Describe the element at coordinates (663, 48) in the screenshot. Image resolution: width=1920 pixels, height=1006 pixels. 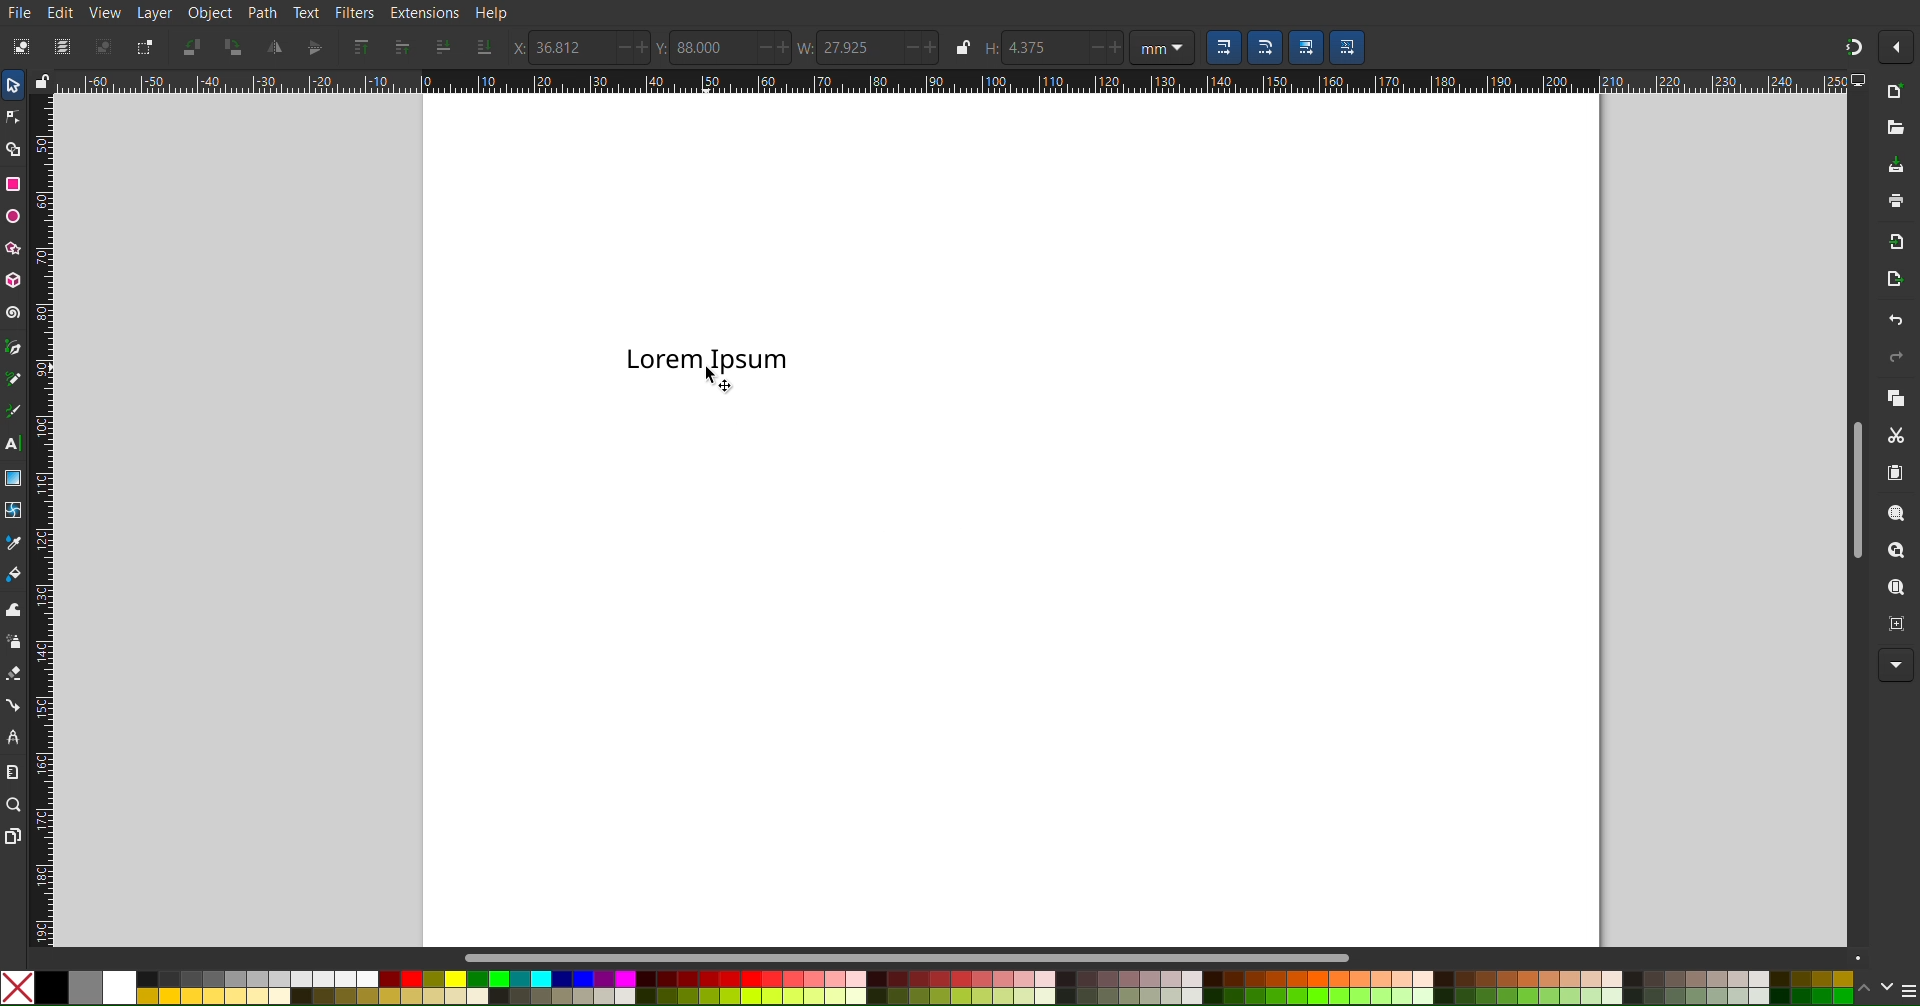
I see `Y Coordinates` at that location.